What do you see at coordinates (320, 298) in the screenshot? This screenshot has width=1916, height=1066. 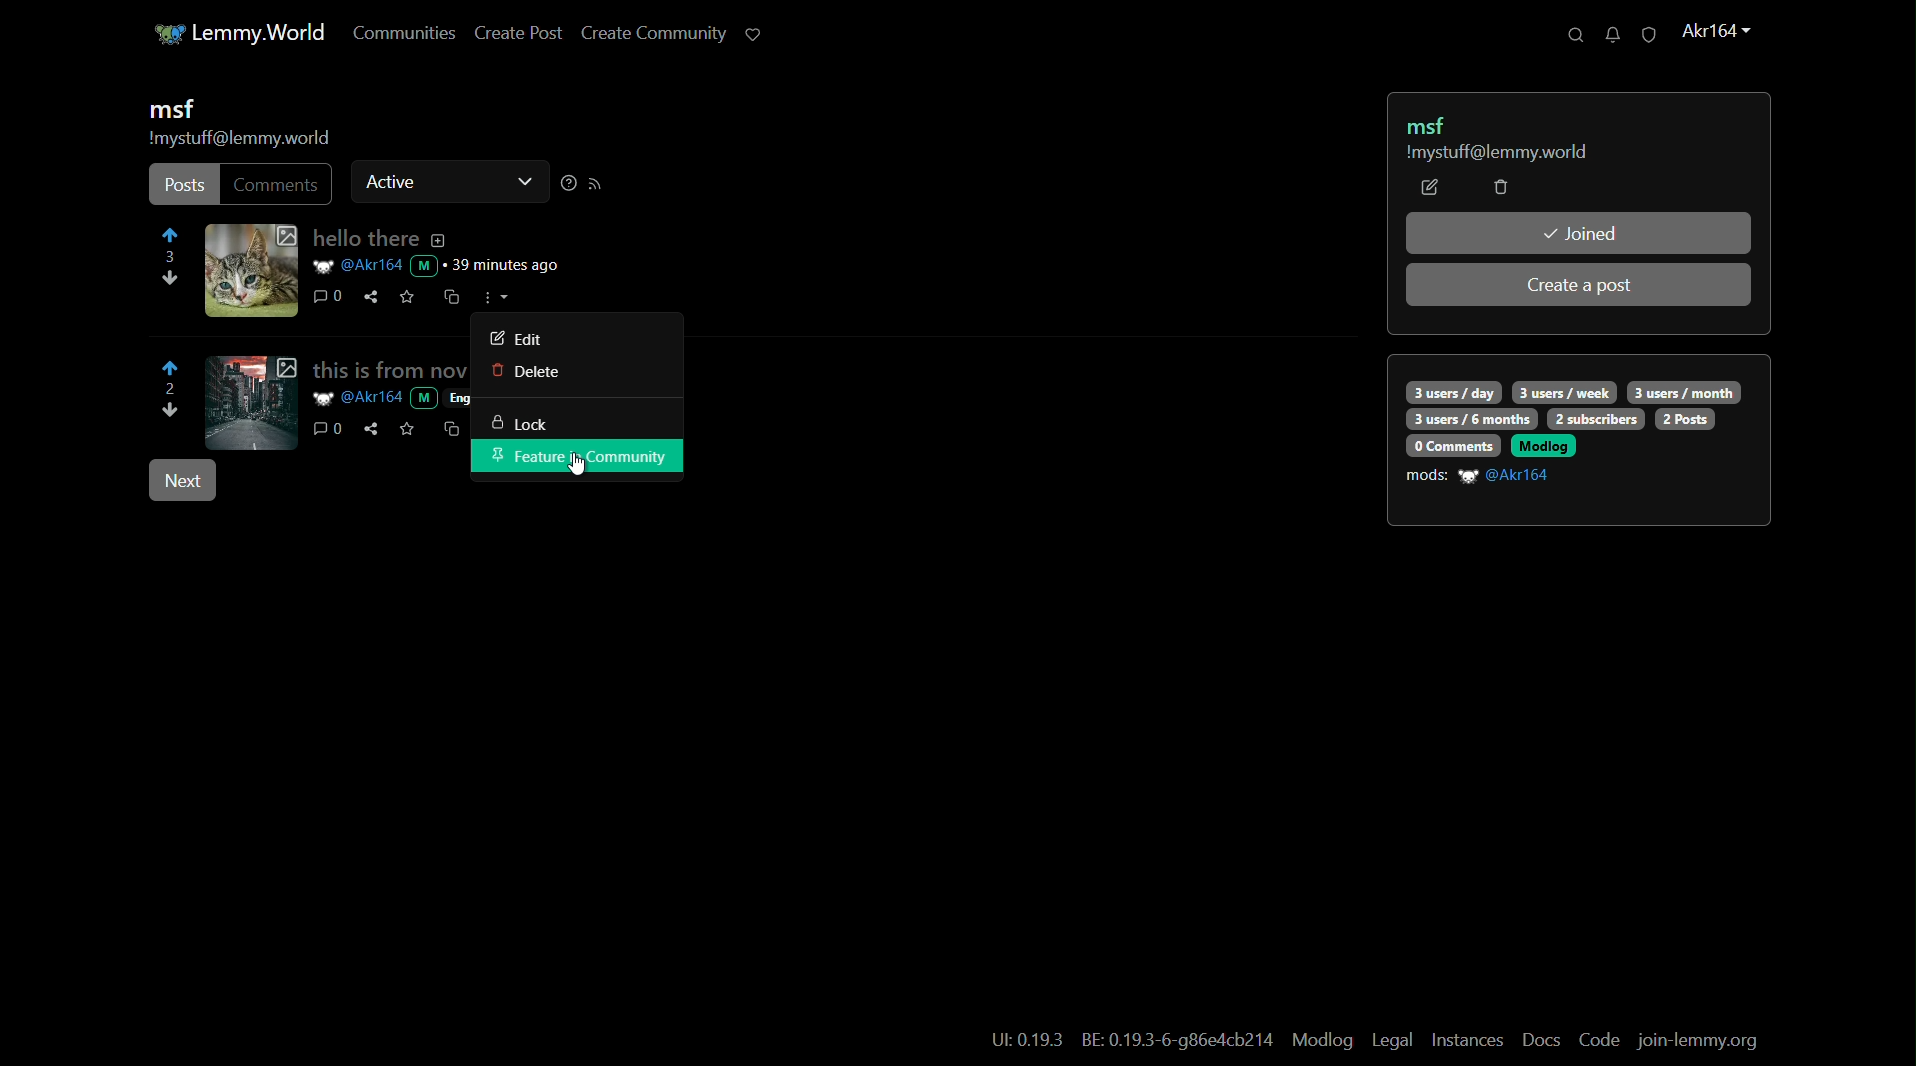 I see `comment` at bounding box center [320, 298].